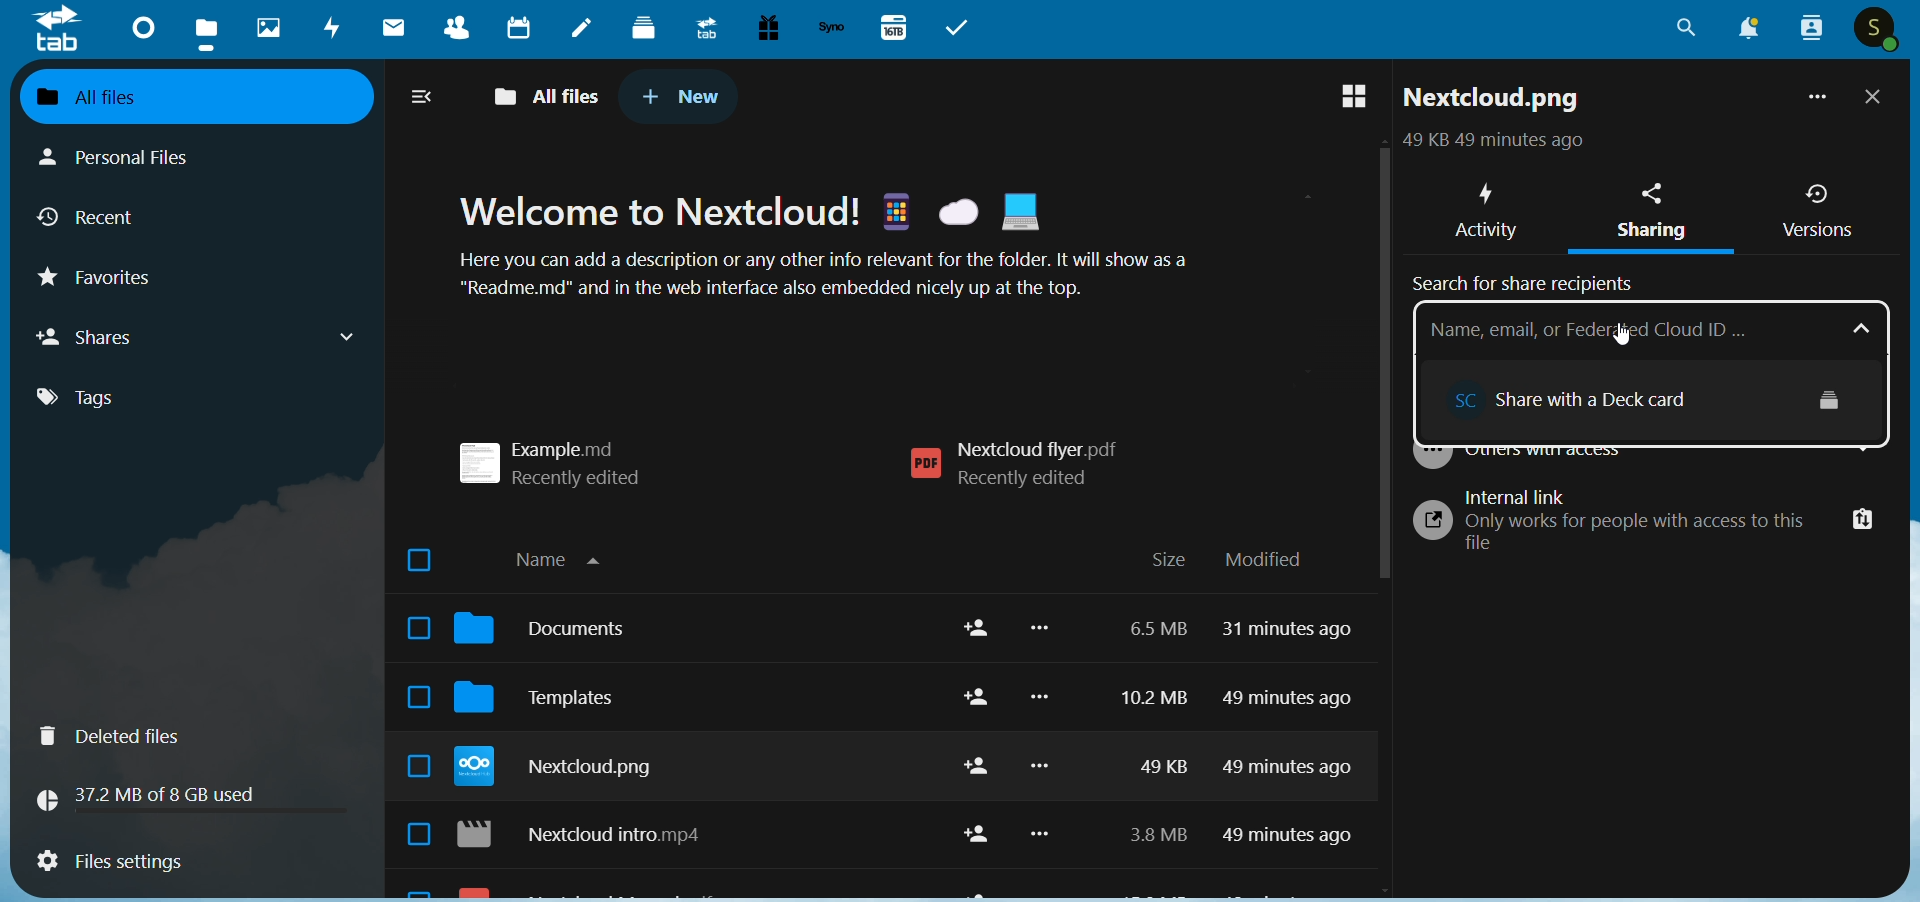 The image size is (1920, 902). What do you see at coordinates (1874, 99) in the screenshot?
I see `close pane` at bounding box center [1874, 99].